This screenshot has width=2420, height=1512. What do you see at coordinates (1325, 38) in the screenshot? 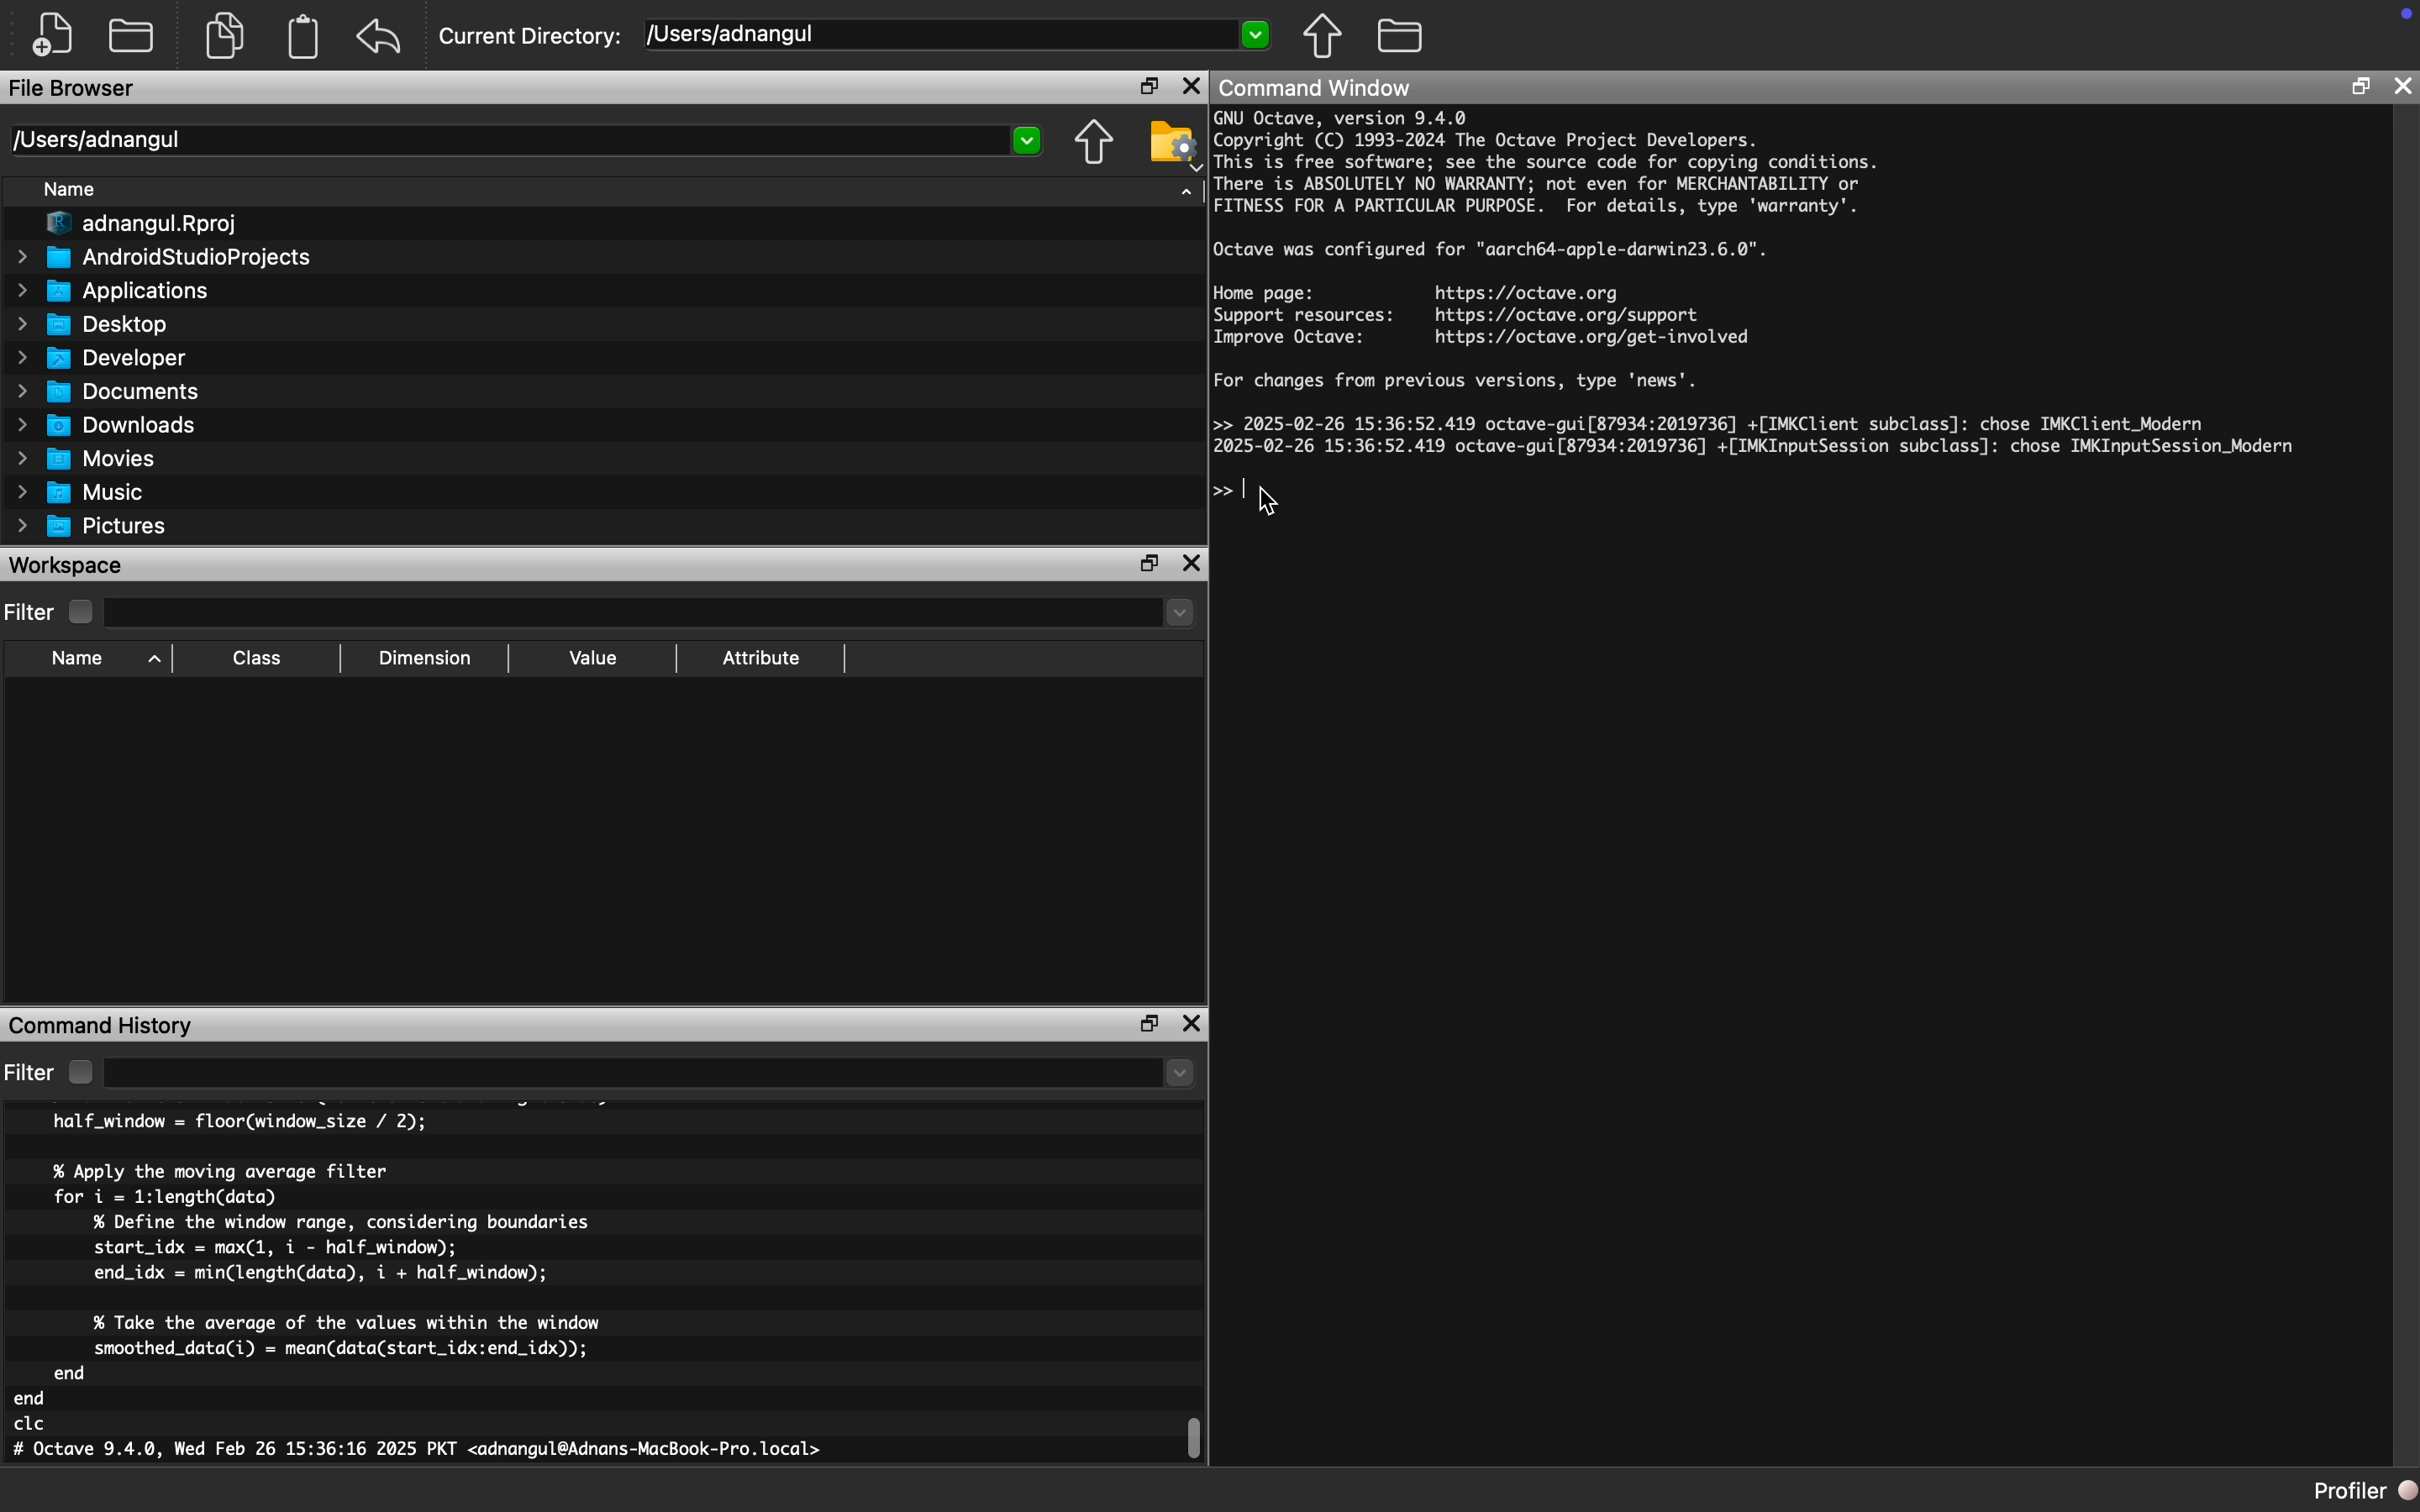
I see `Parent Directory` at bounding box center [1325, 38].